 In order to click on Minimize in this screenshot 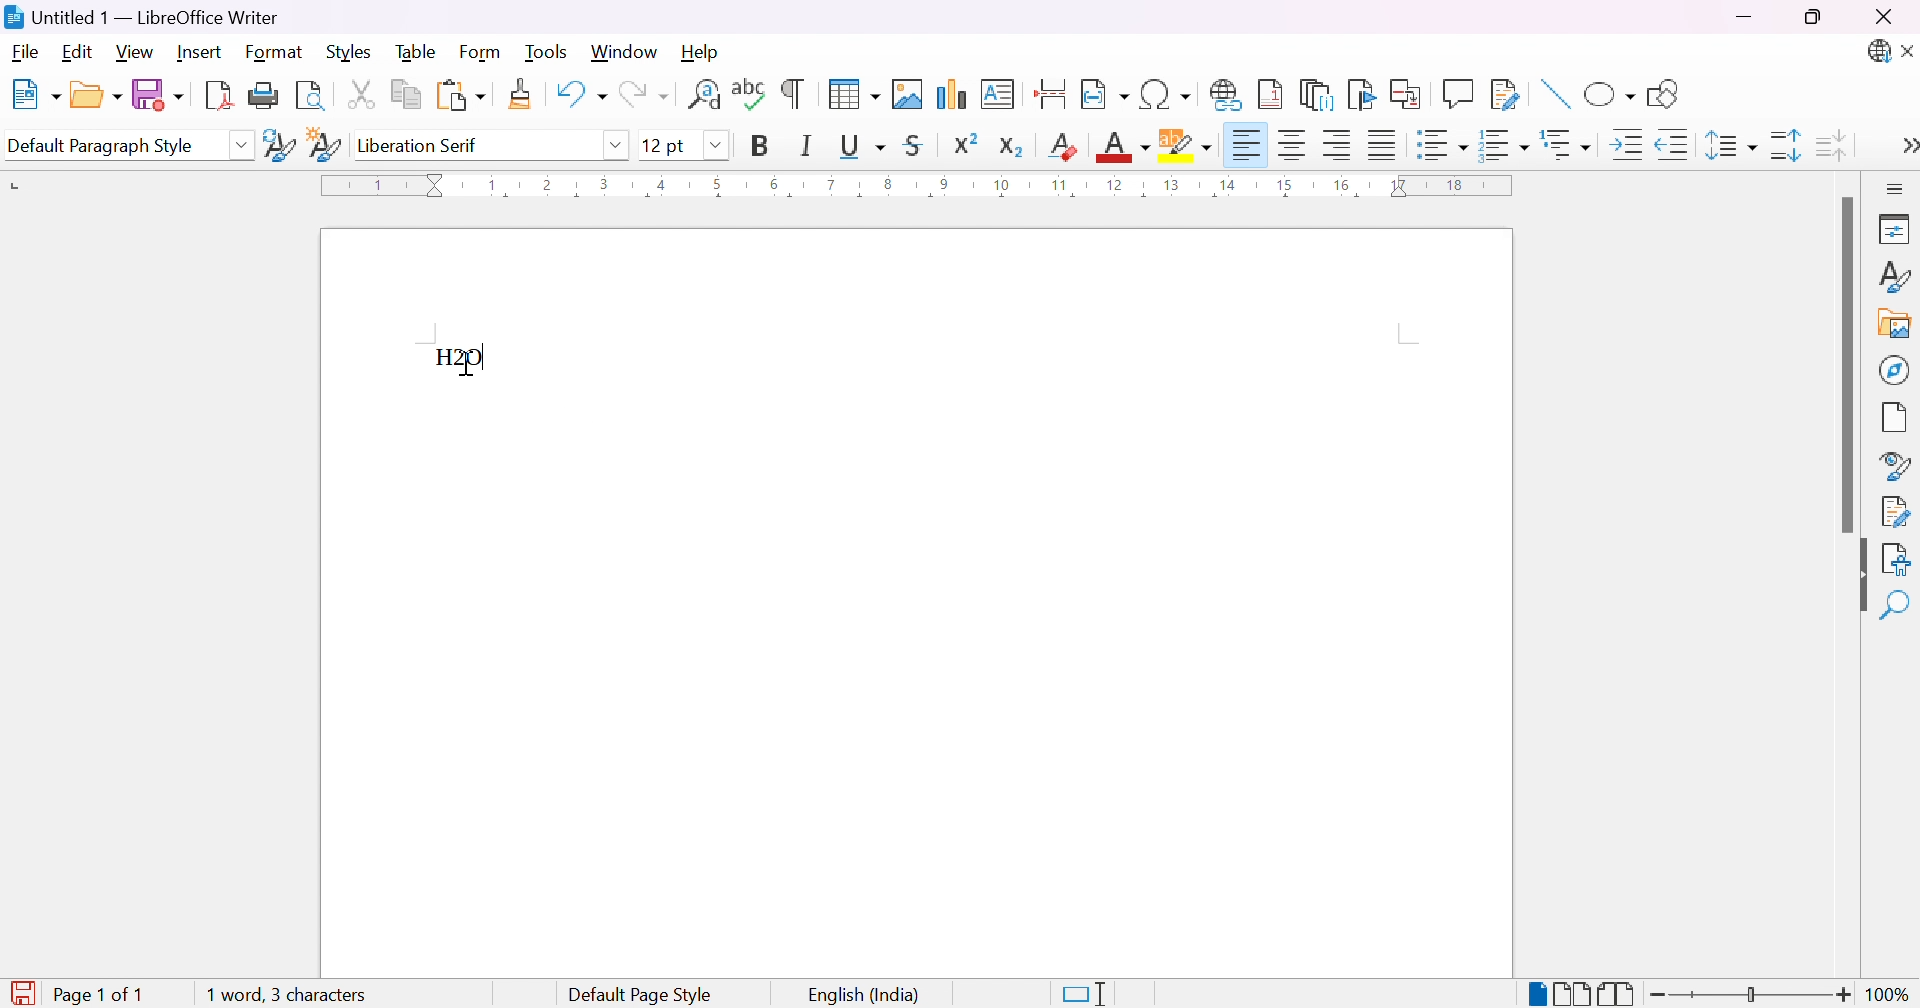, I will do `click(1747, 17)`.